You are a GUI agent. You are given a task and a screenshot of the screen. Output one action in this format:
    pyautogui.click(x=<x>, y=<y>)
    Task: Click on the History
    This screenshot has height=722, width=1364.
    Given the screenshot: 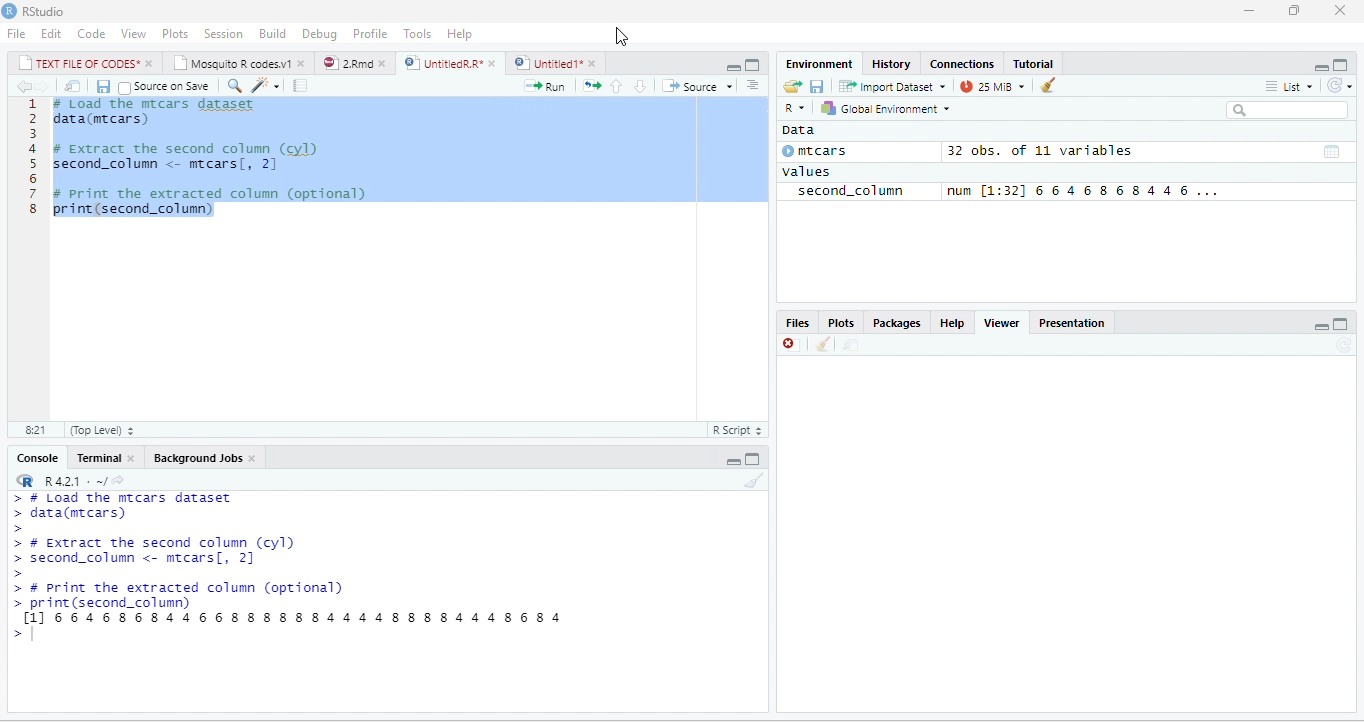 What is the action you would take?
    pyautogui.click(x=891, y=63)
    